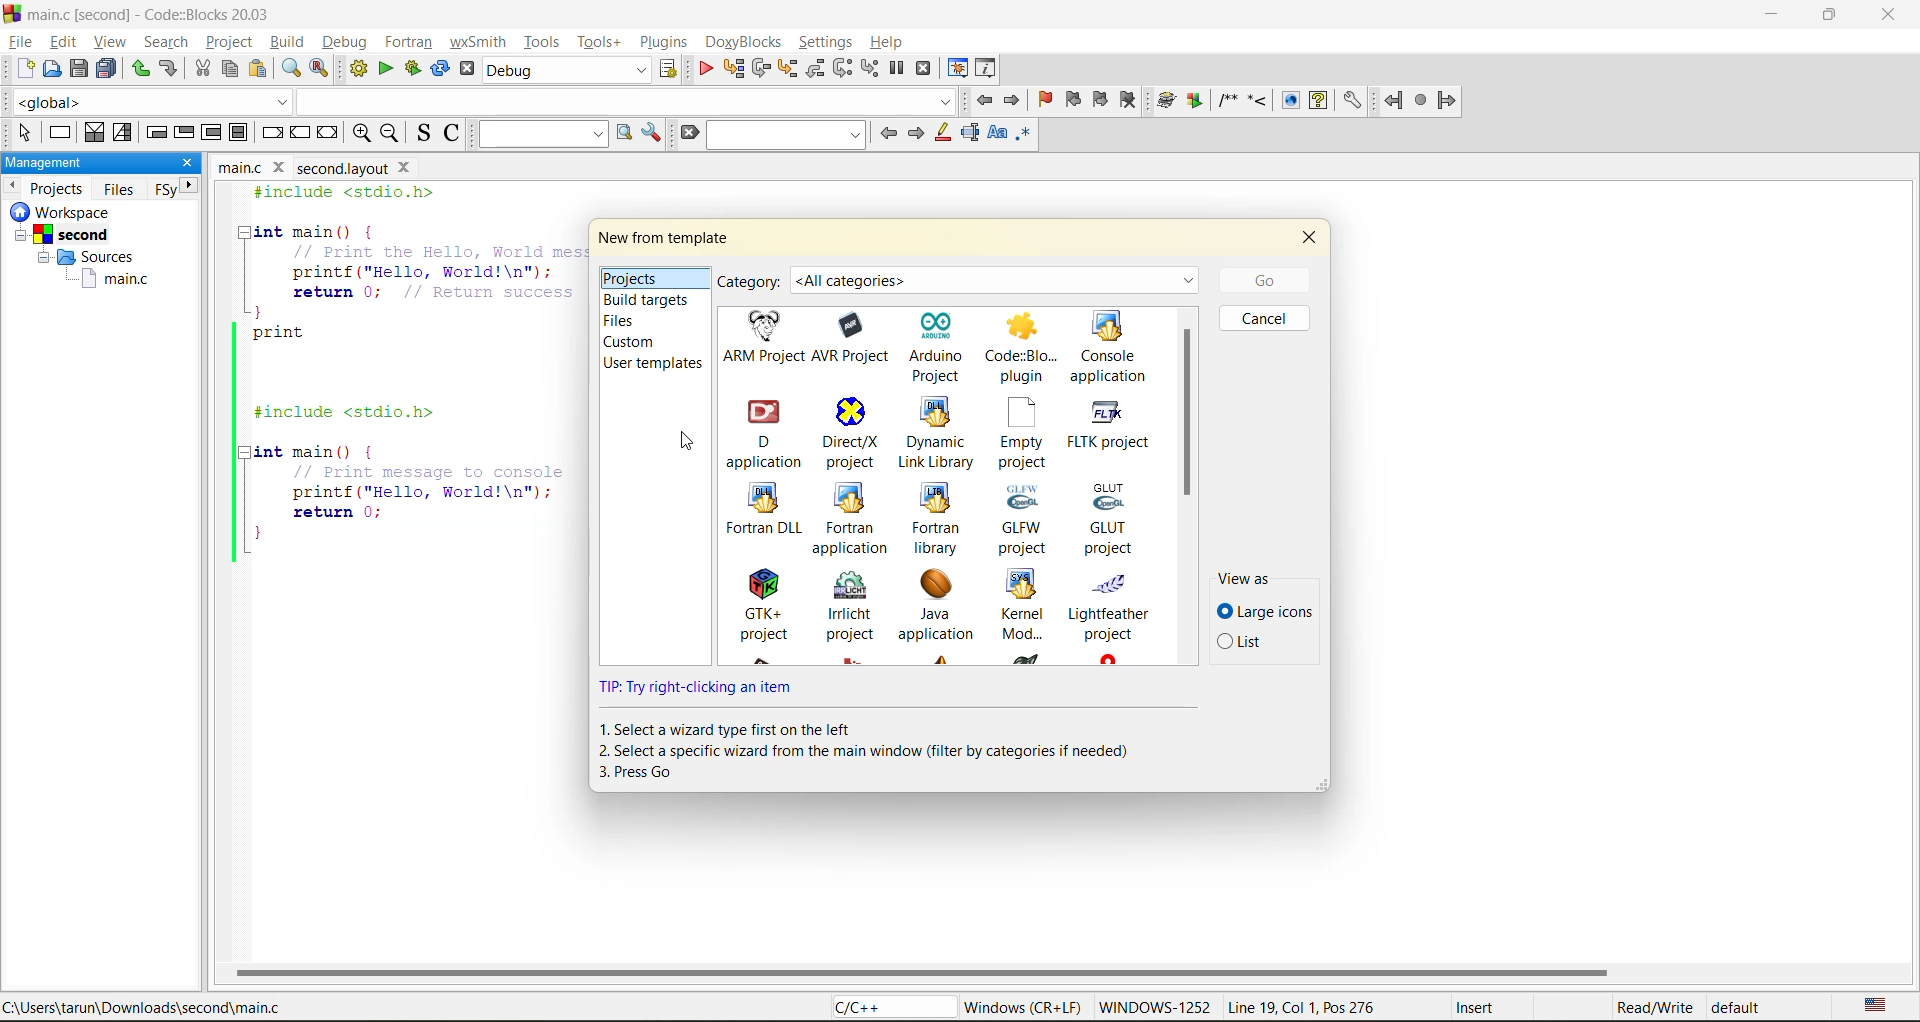 The height and width of the screenshot is (1022, 1920). I want to click on empty project, so click(1025, 434).